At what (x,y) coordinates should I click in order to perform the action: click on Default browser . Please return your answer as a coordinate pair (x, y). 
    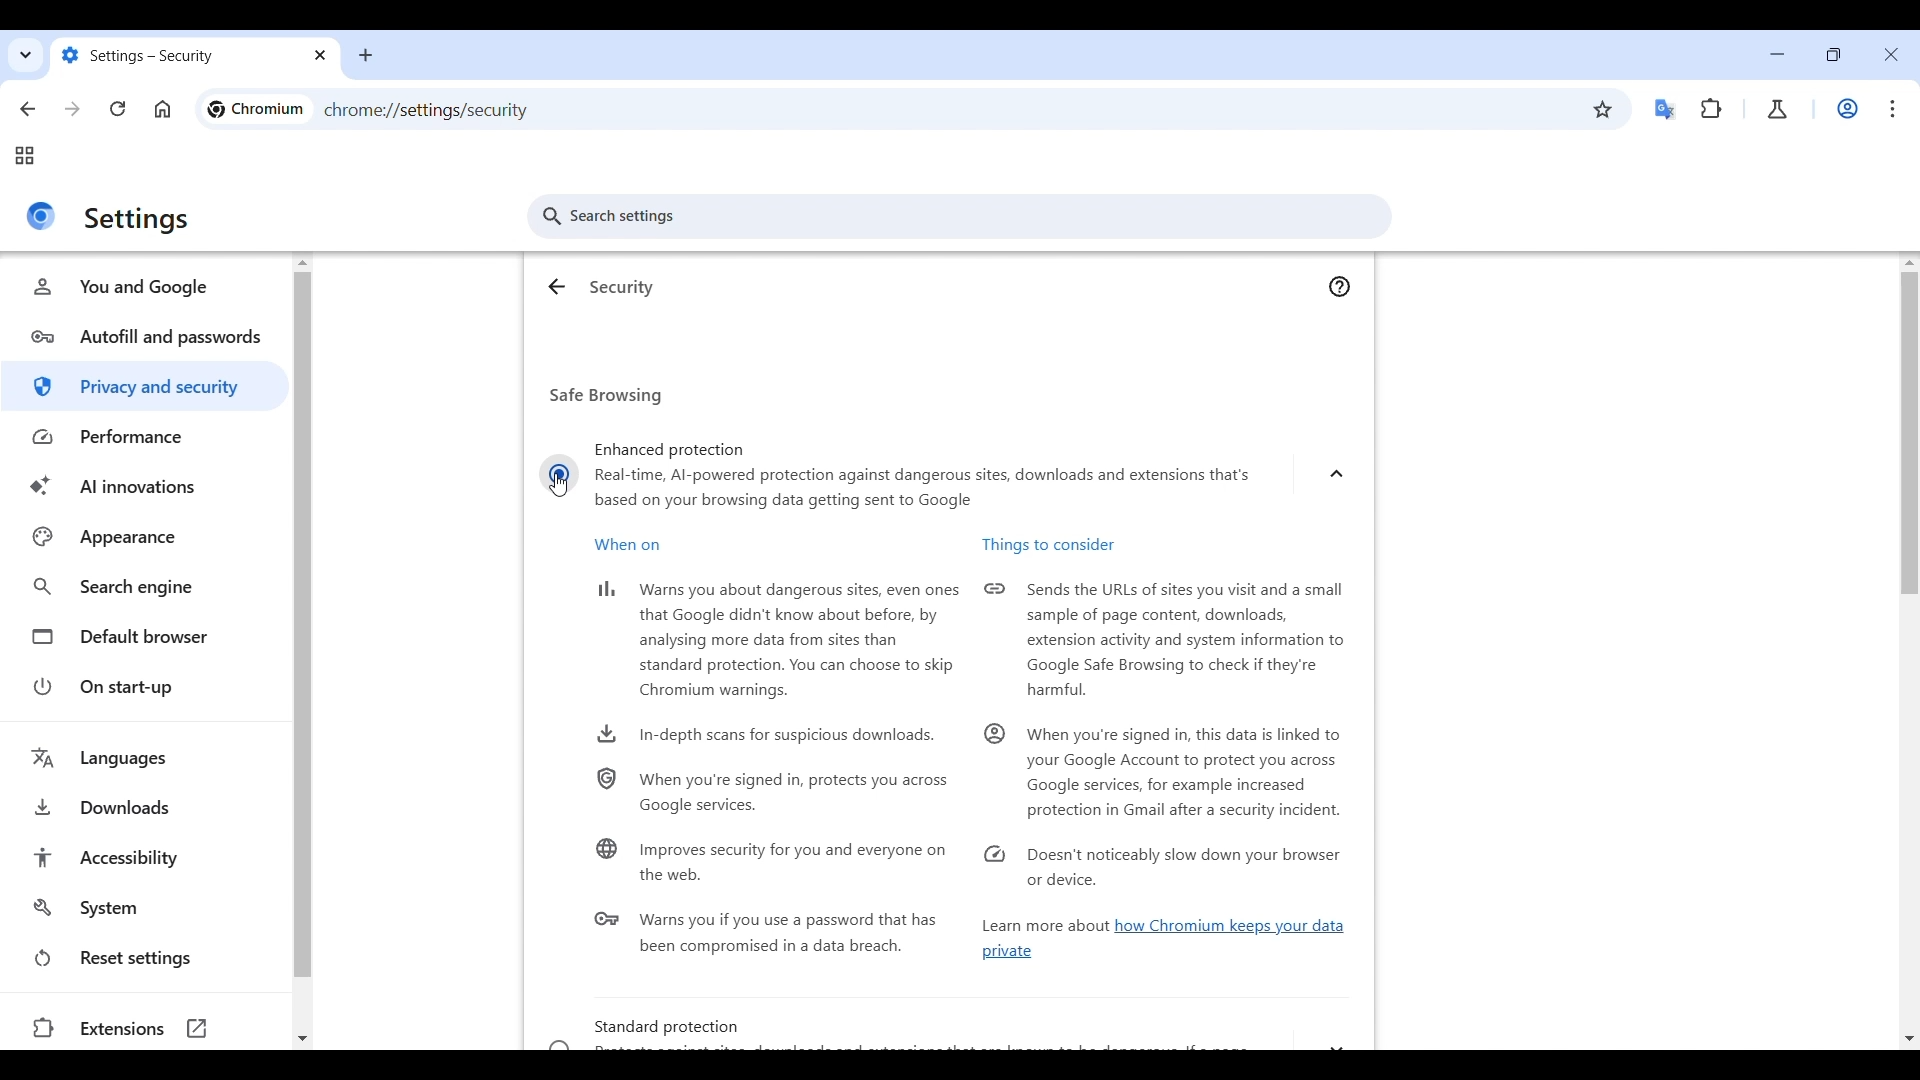
    Looking at the image, I should click on (148, 637).